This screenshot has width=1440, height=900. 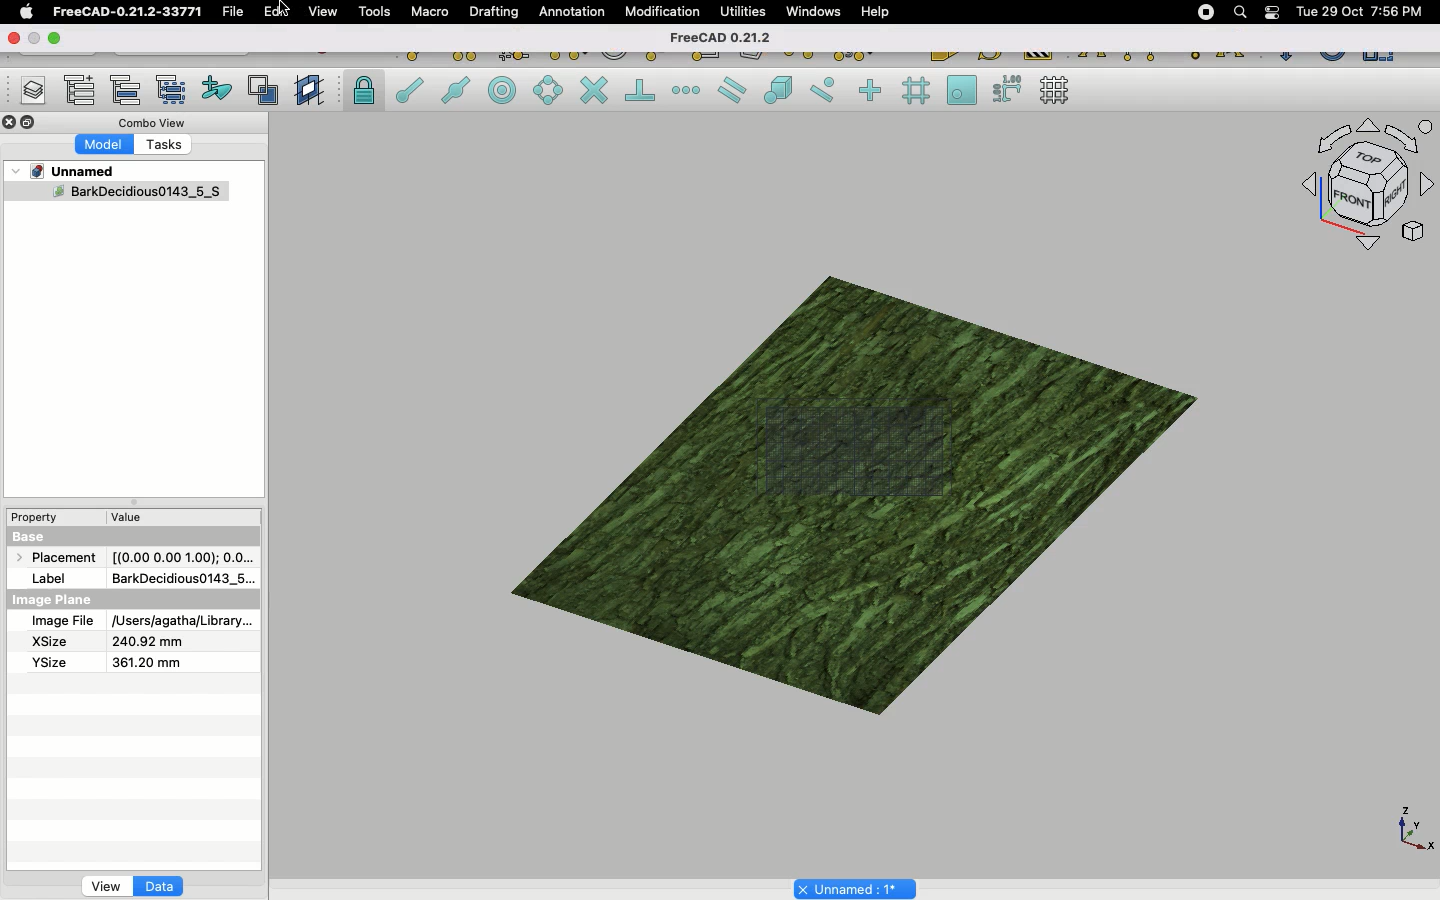 What do you see at coordinates (818, 14) in the screenshot?
I see `Windows` at bounding box center [818, 14].